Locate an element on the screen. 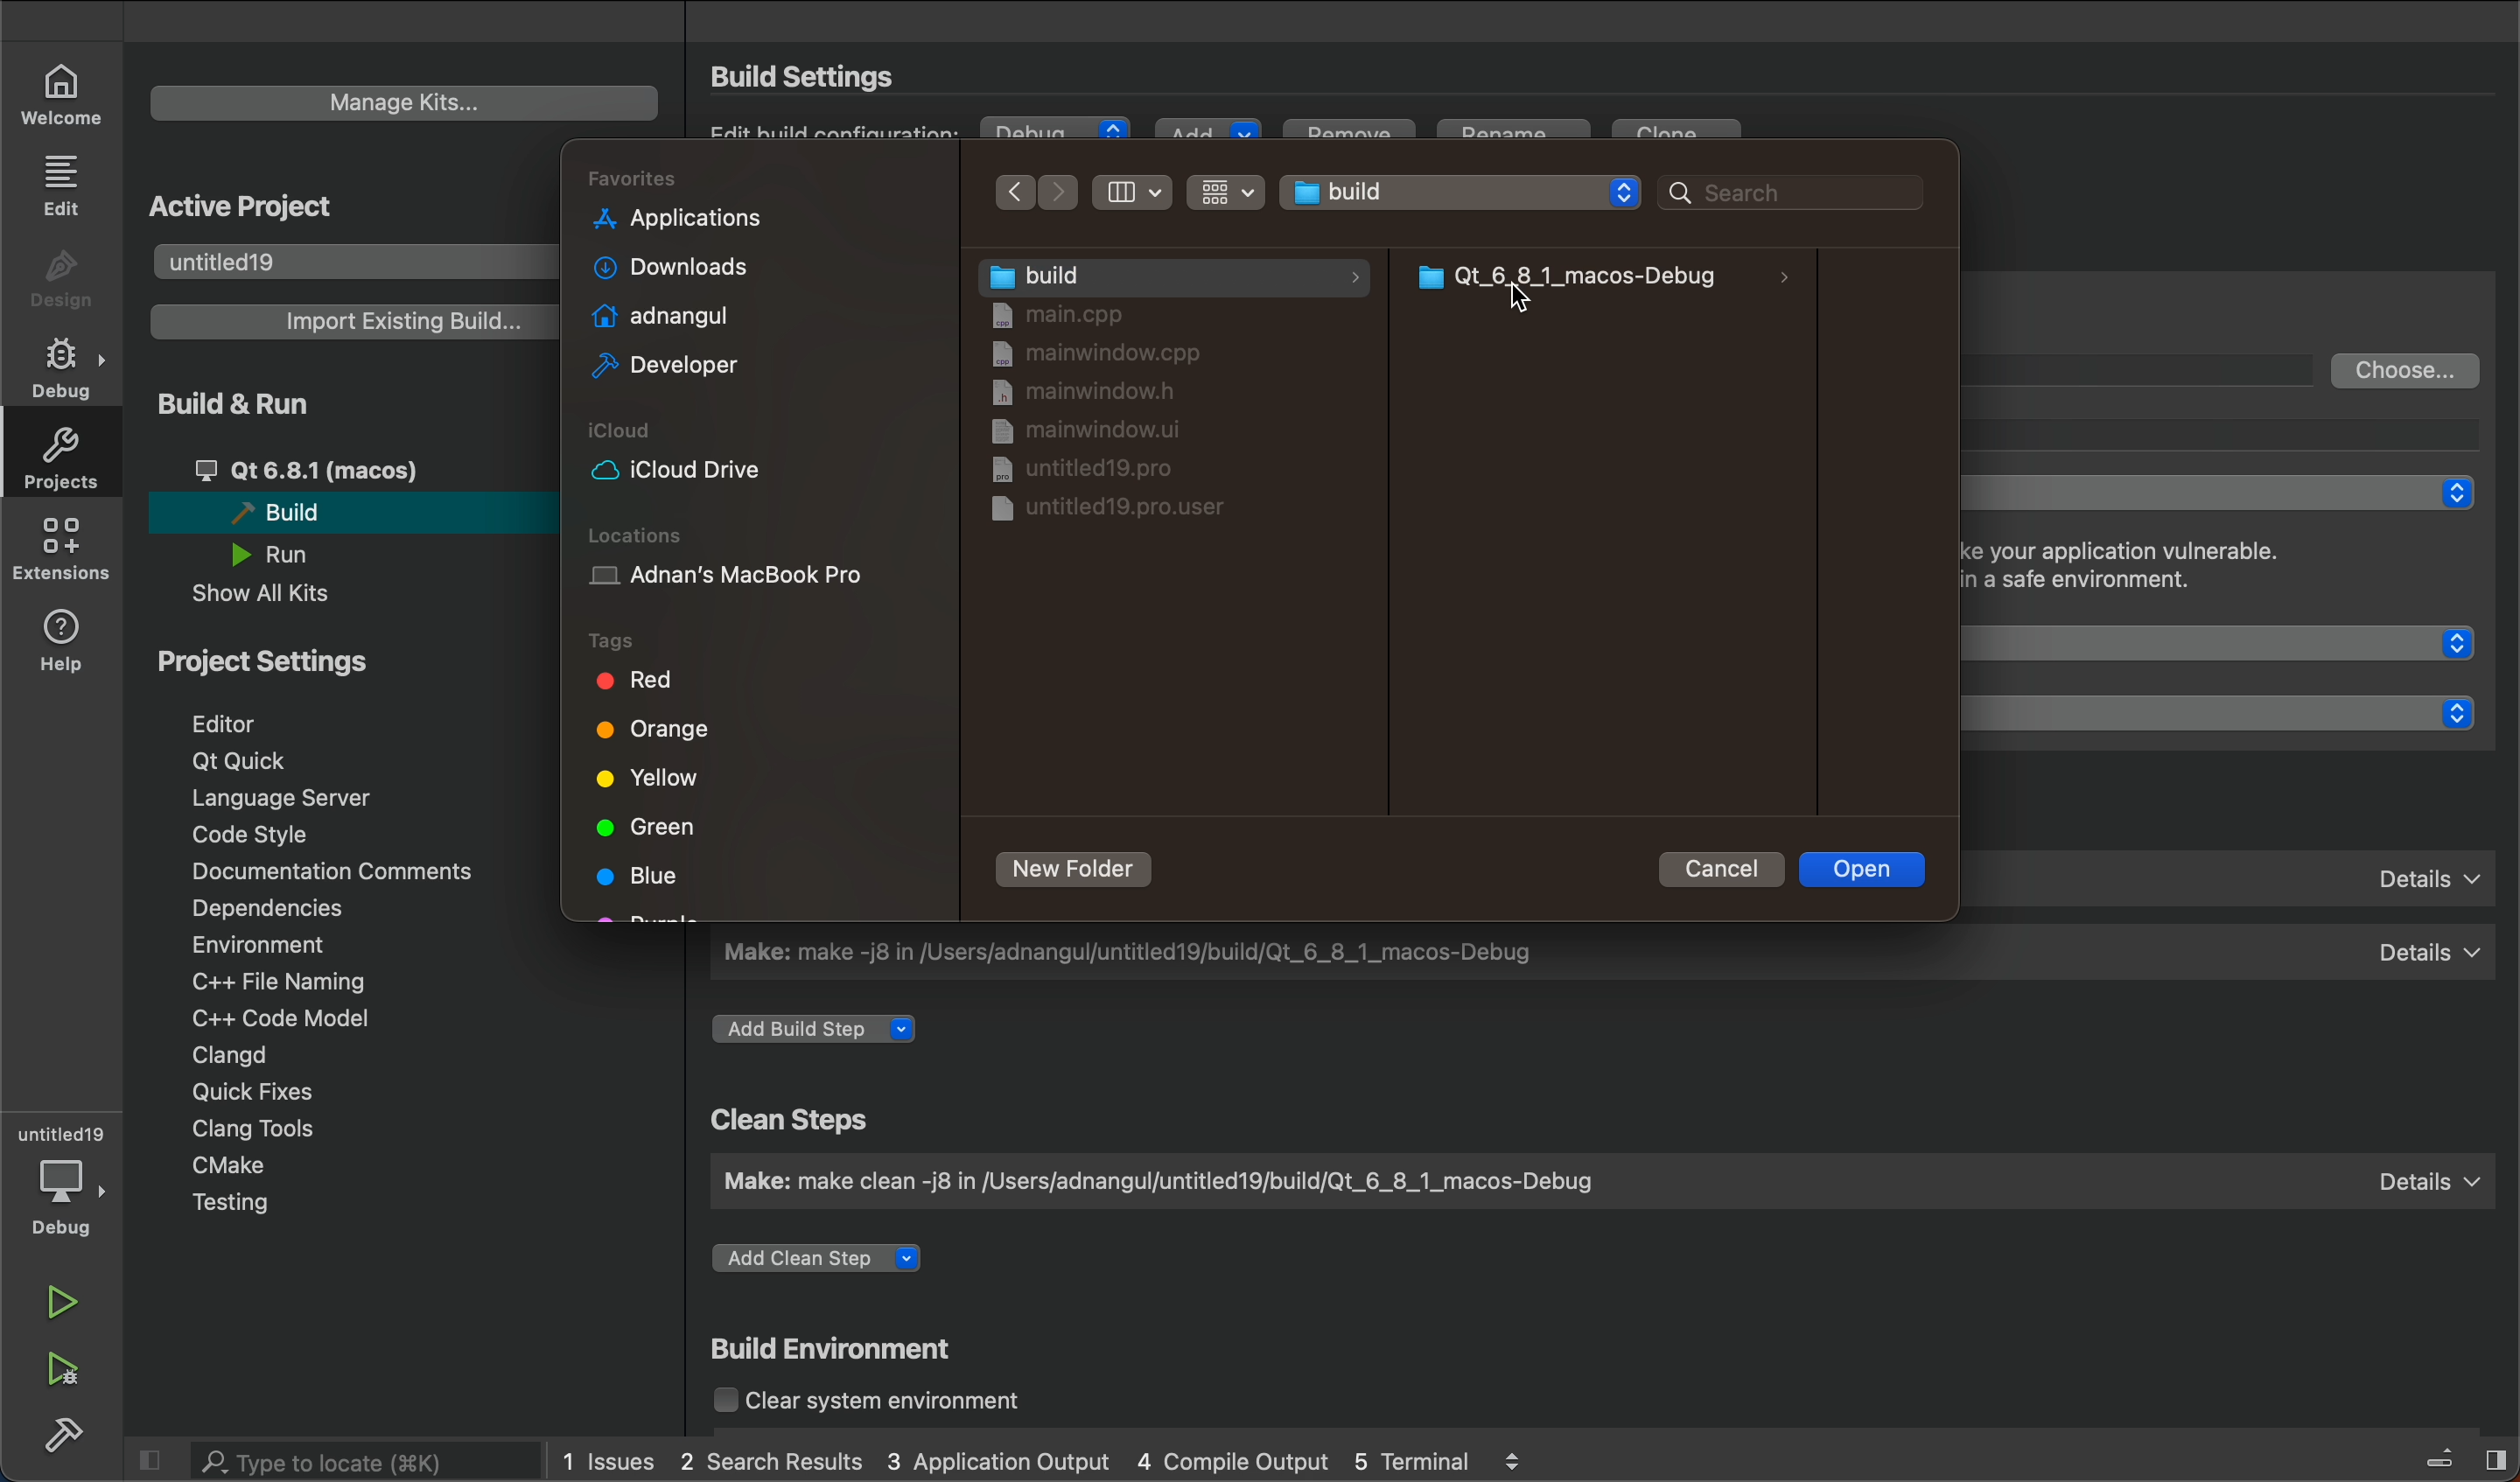 The image size is (2520, 1482). debug is located at coordinates (1057, 133).